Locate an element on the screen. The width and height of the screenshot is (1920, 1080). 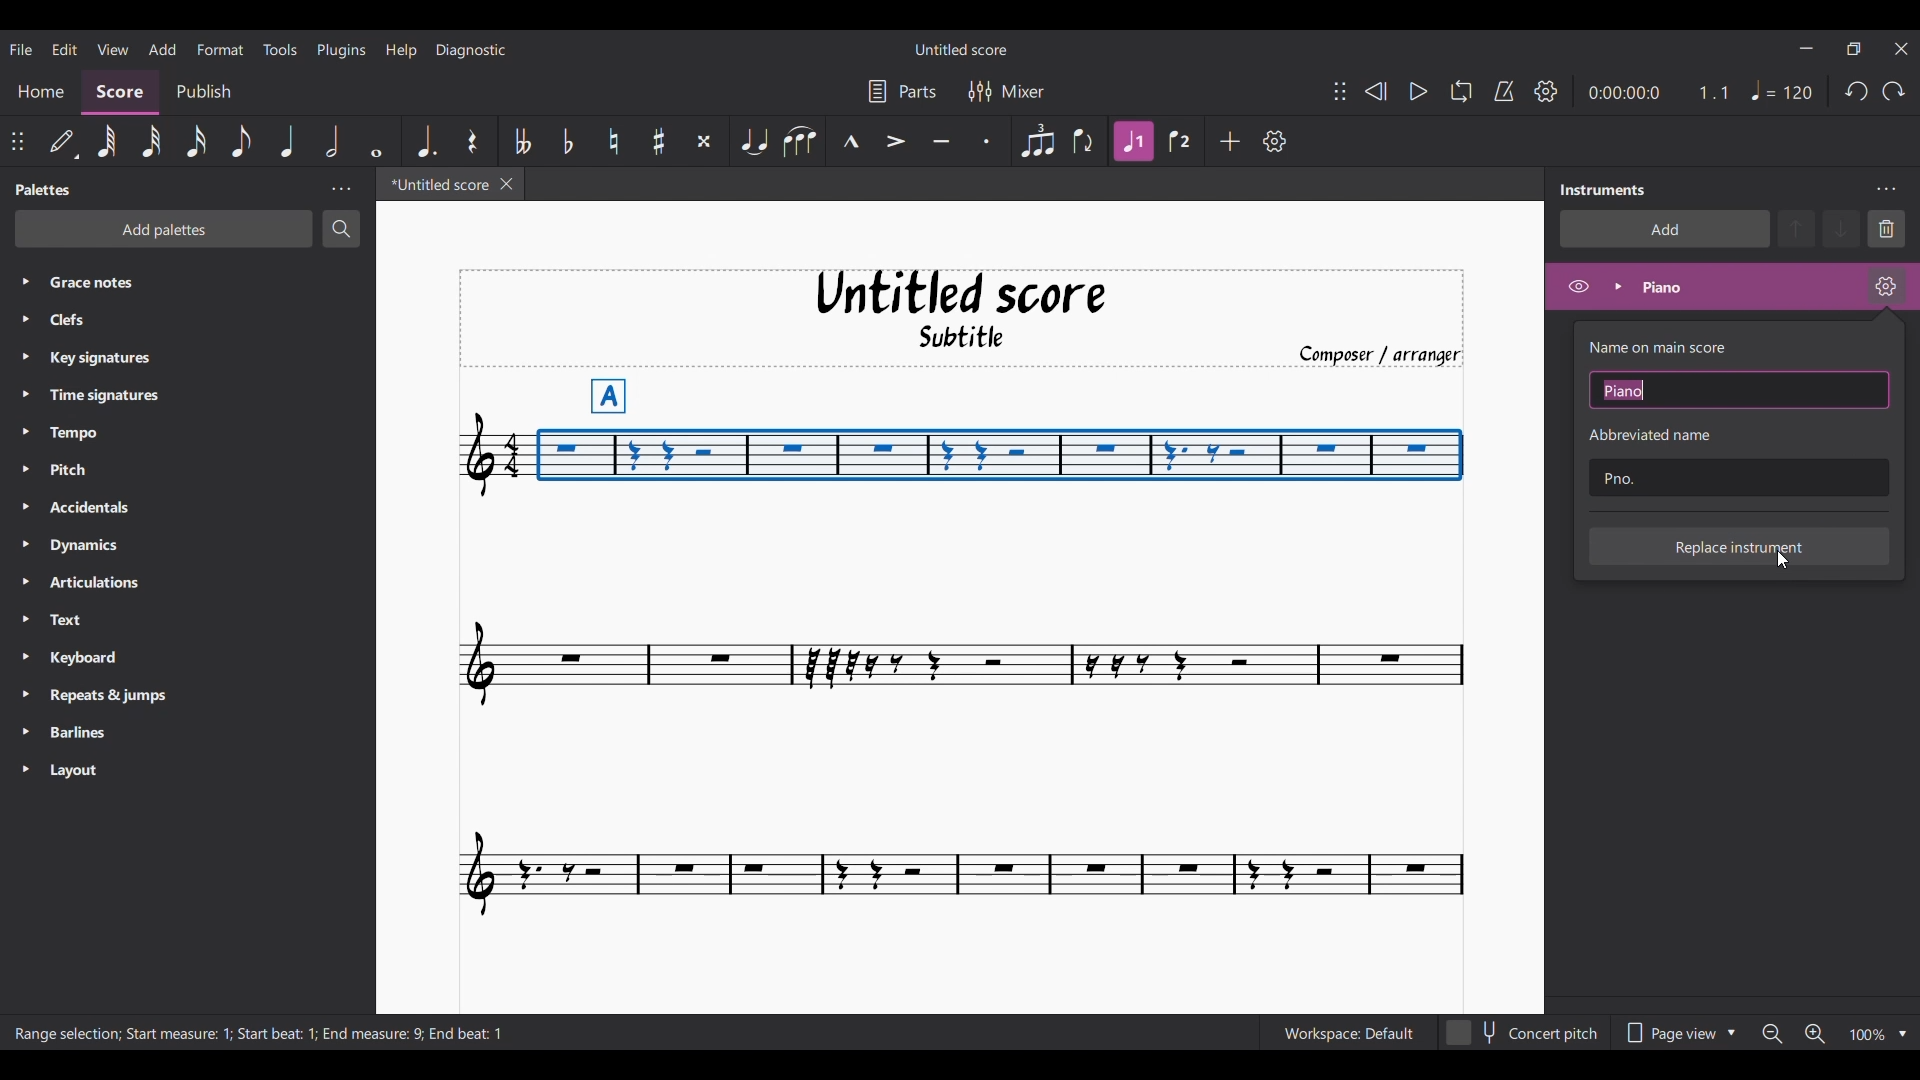
Rest is located at coordinates (472, 141).